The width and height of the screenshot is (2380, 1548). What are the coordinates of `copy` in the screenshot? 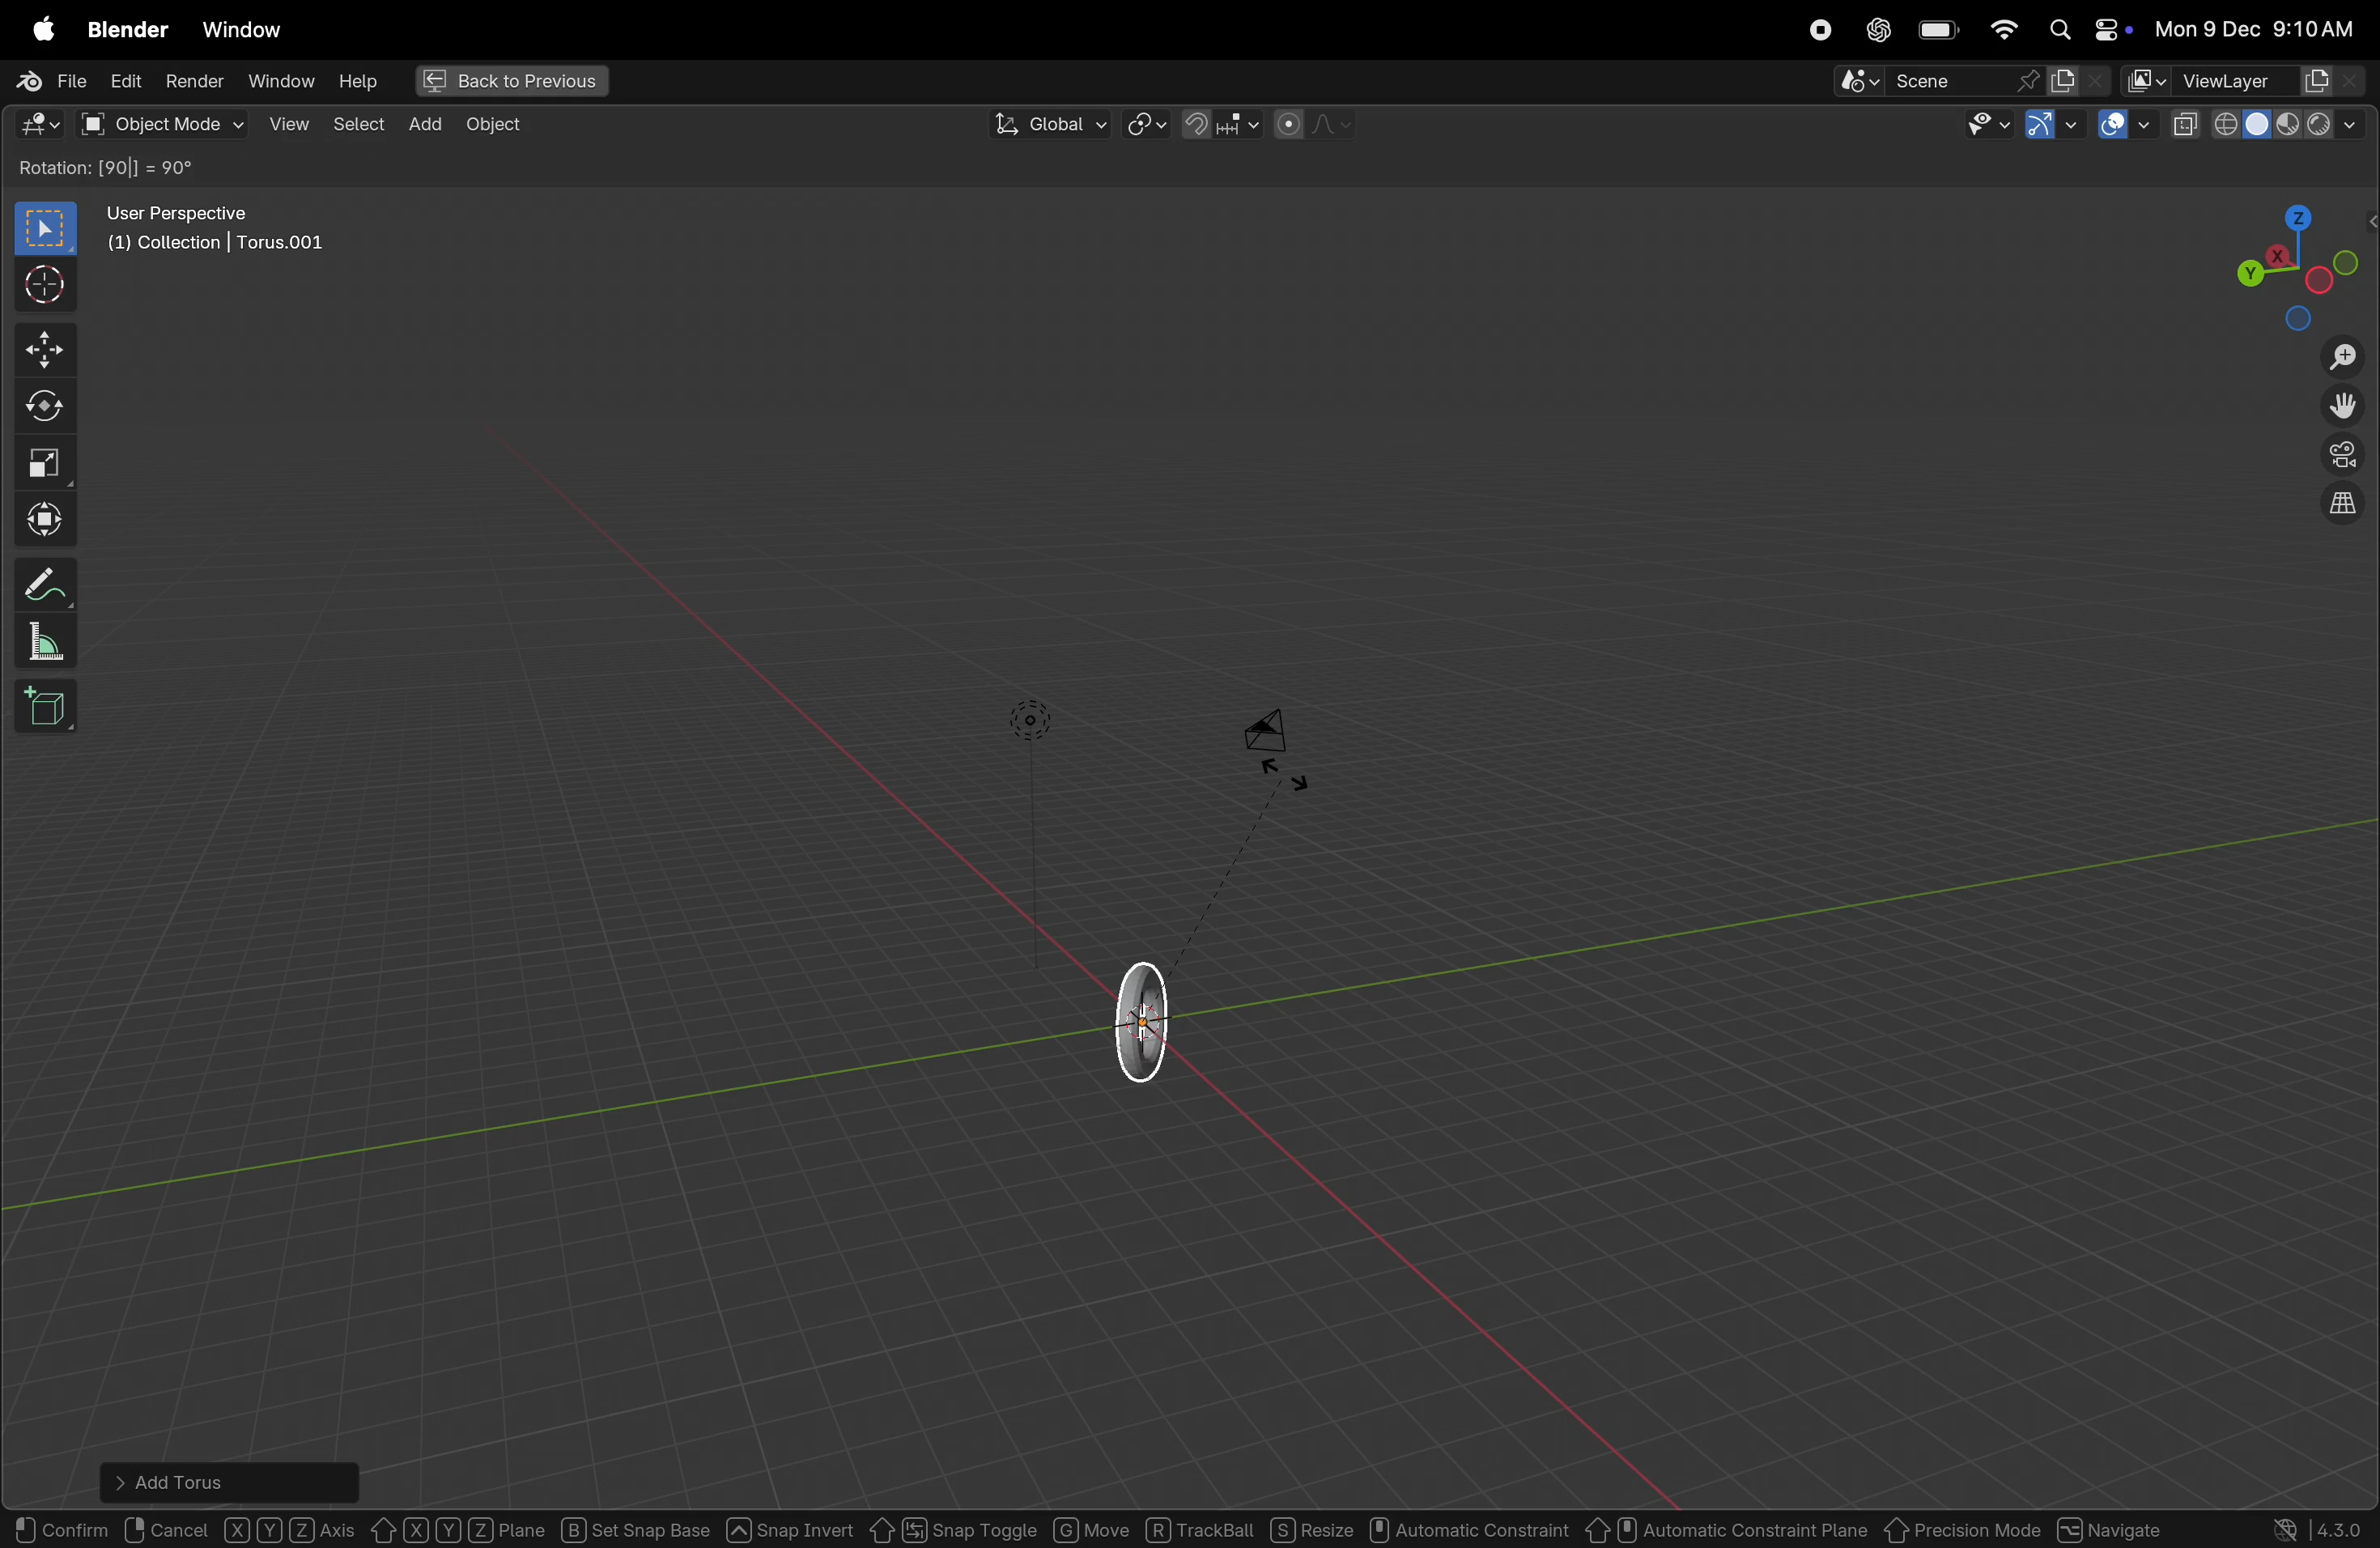 It's located at (2186, 125).